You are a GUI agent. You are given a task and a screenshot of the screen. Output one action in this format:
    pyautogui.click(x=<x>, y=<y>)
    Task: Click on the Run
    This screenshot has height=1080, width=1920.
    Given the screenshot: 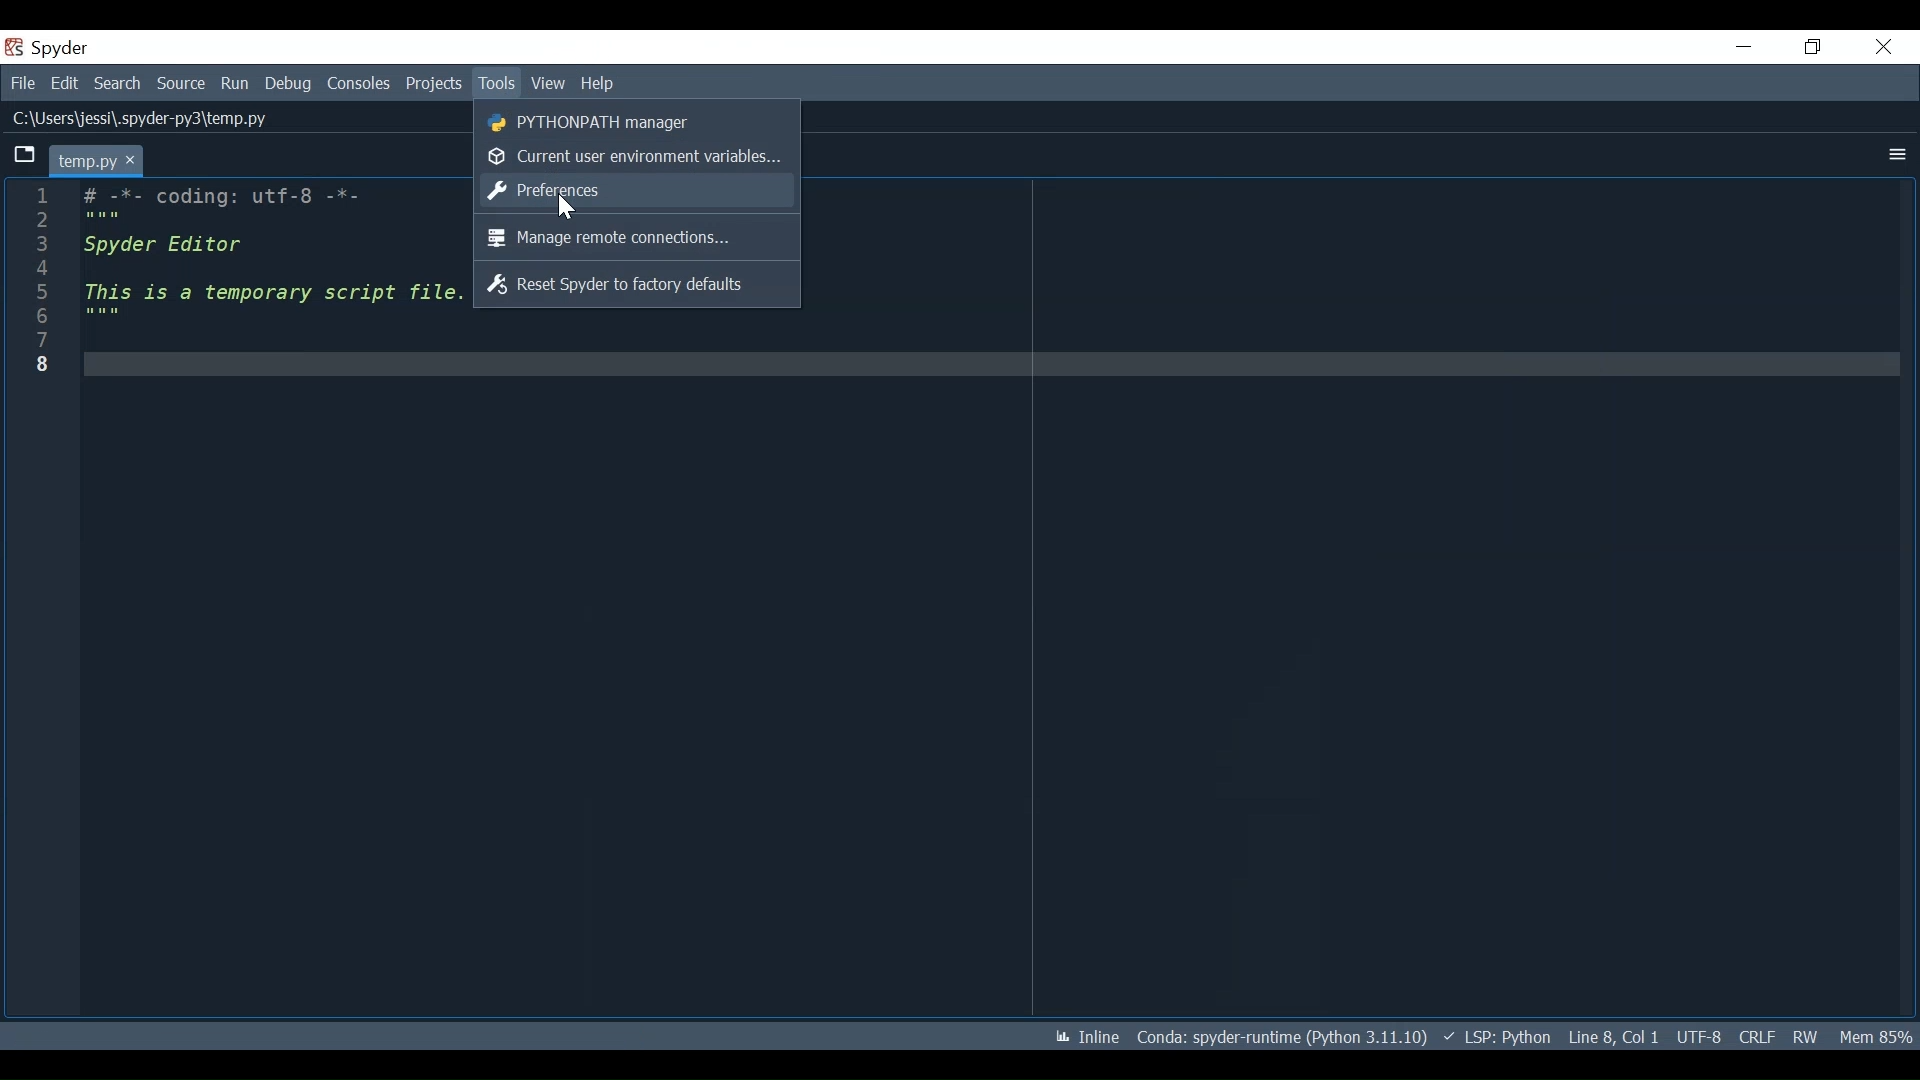 What is the action you would take?
    pyautogui.click(x=235, y=86)
    